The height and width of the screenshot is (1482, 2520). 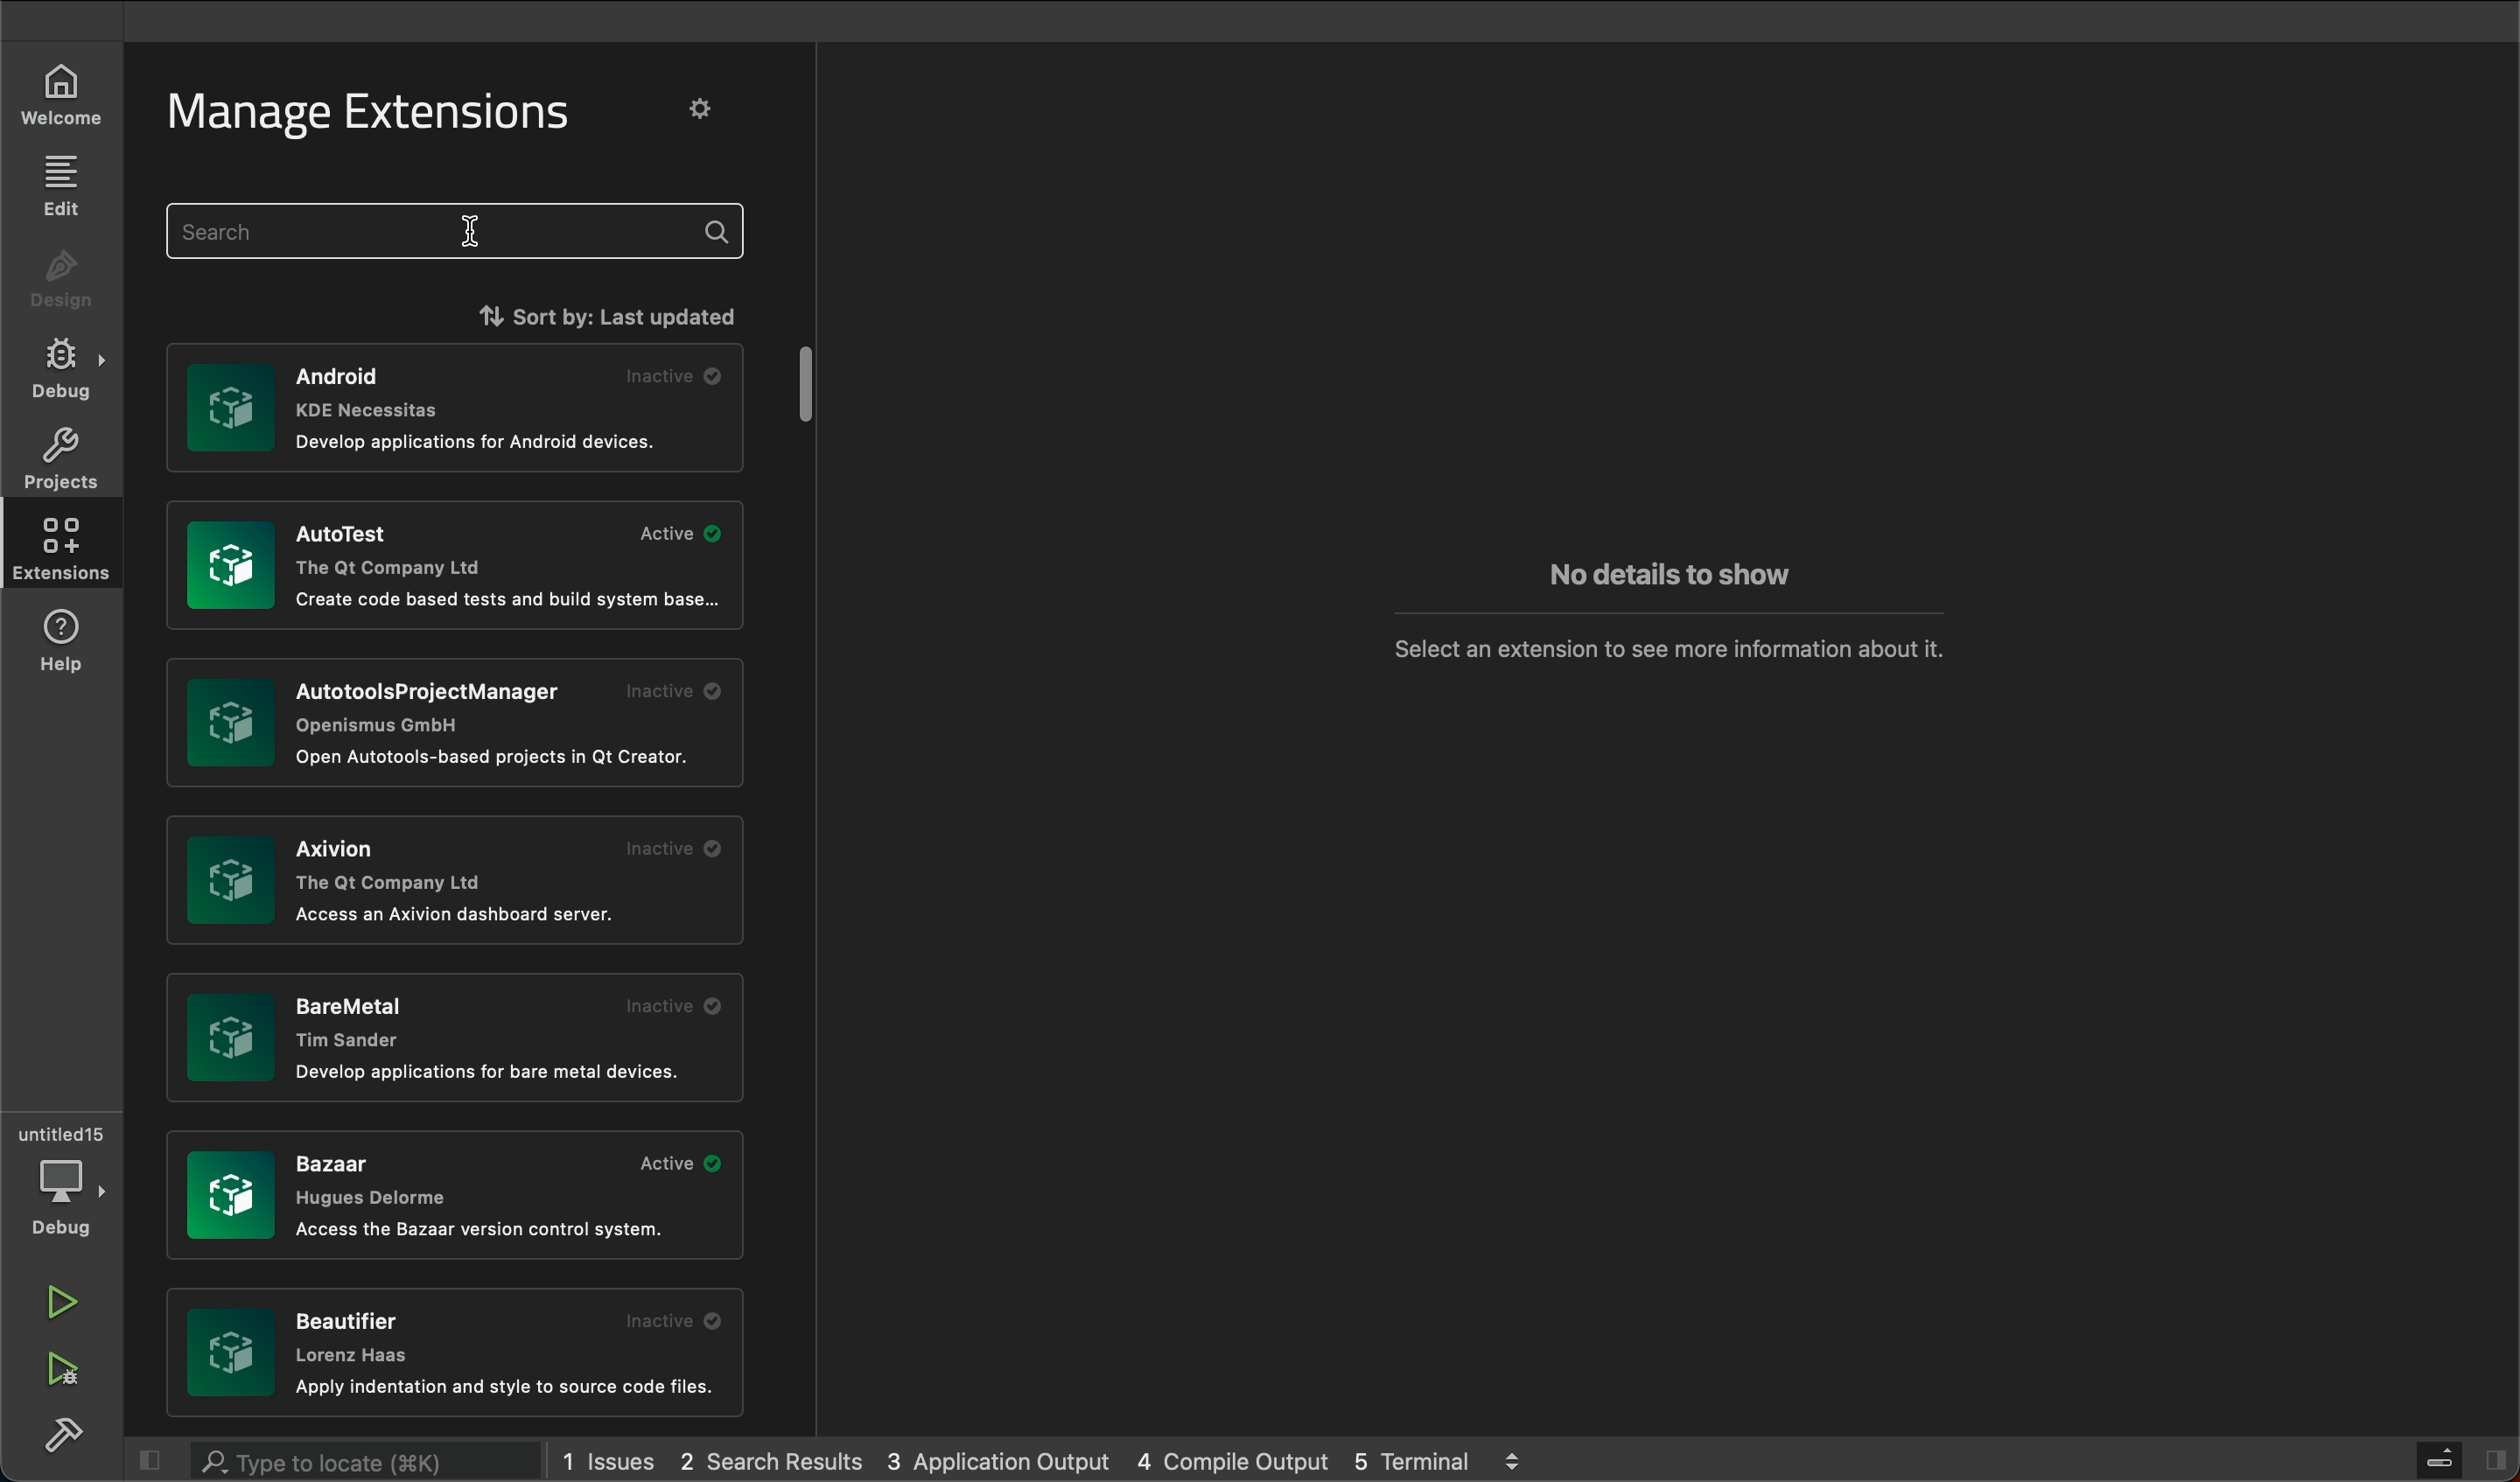 What do you see at coordinates (229, 565) in the screenshot?
I see `image` at bounding box center [229, 565].